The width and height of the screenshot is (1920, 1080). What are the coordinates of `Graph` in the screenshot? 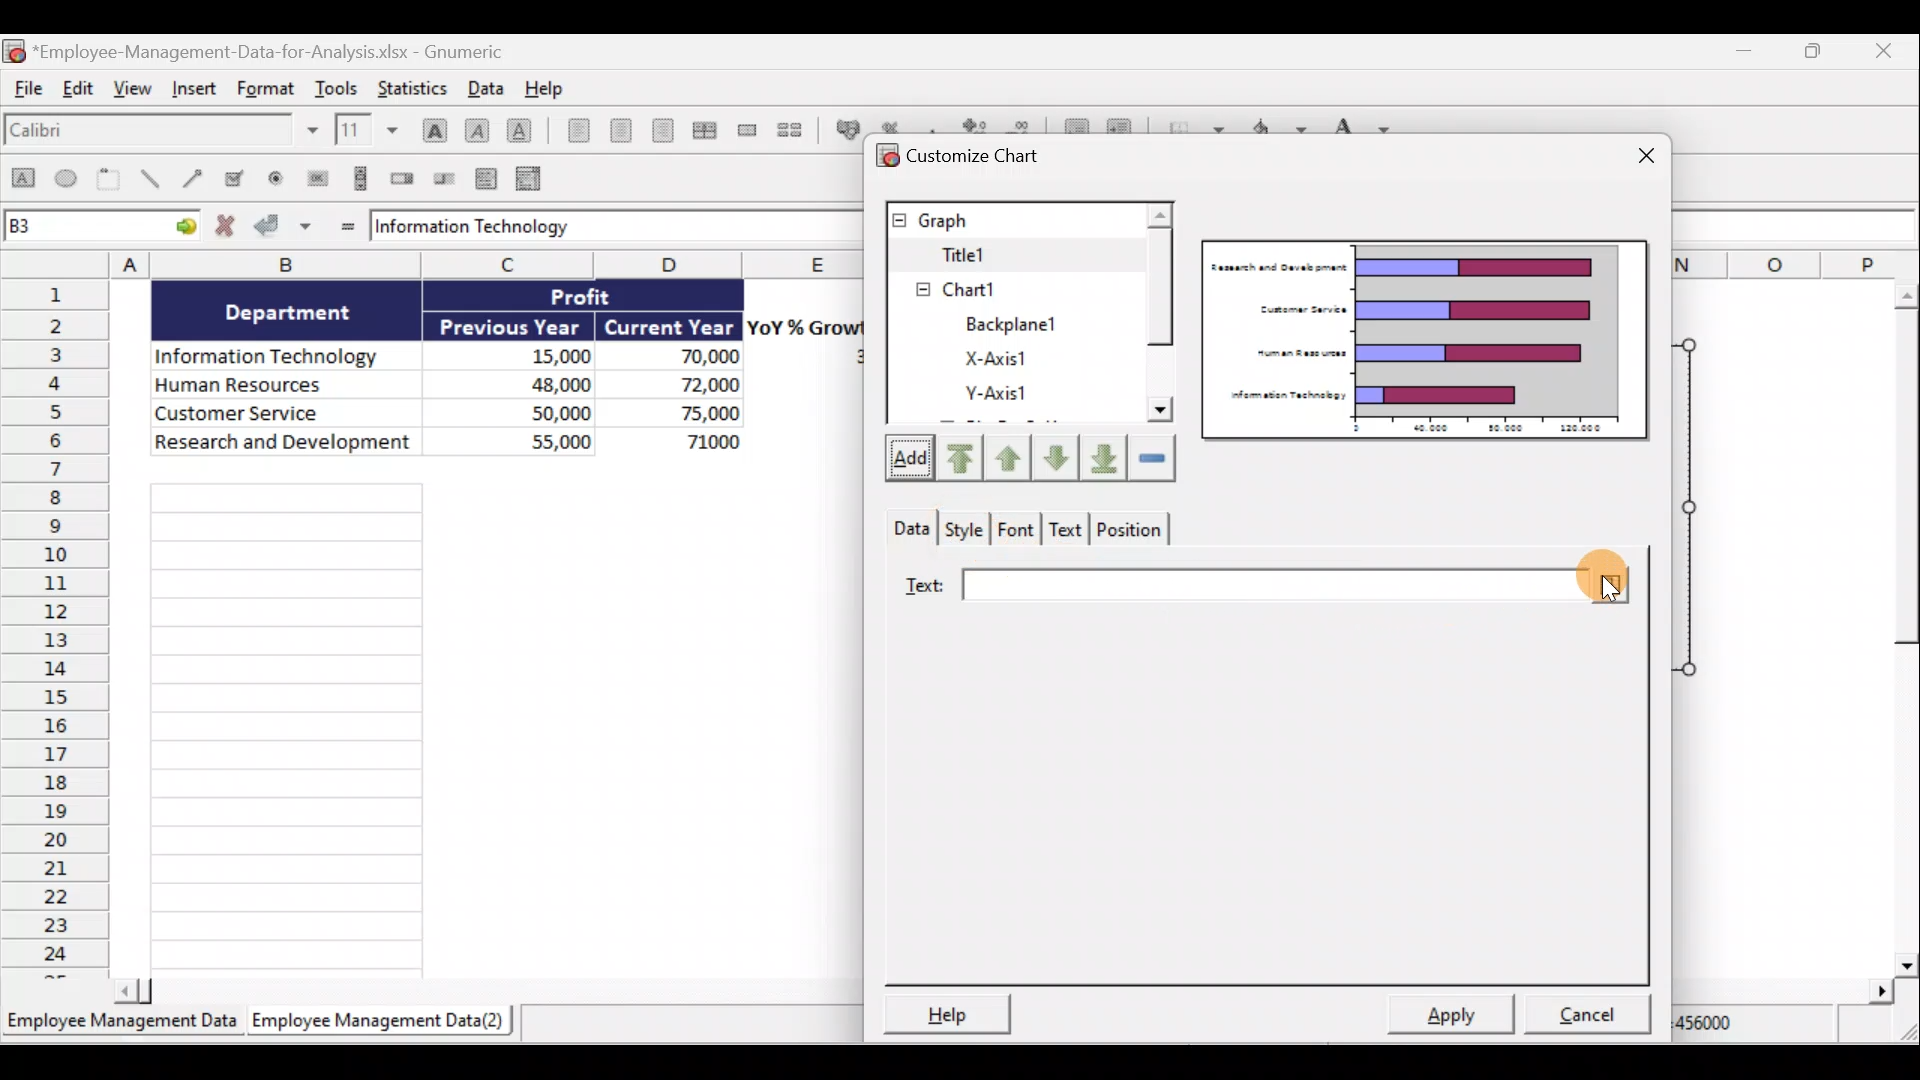 It's located at (1011, 219).